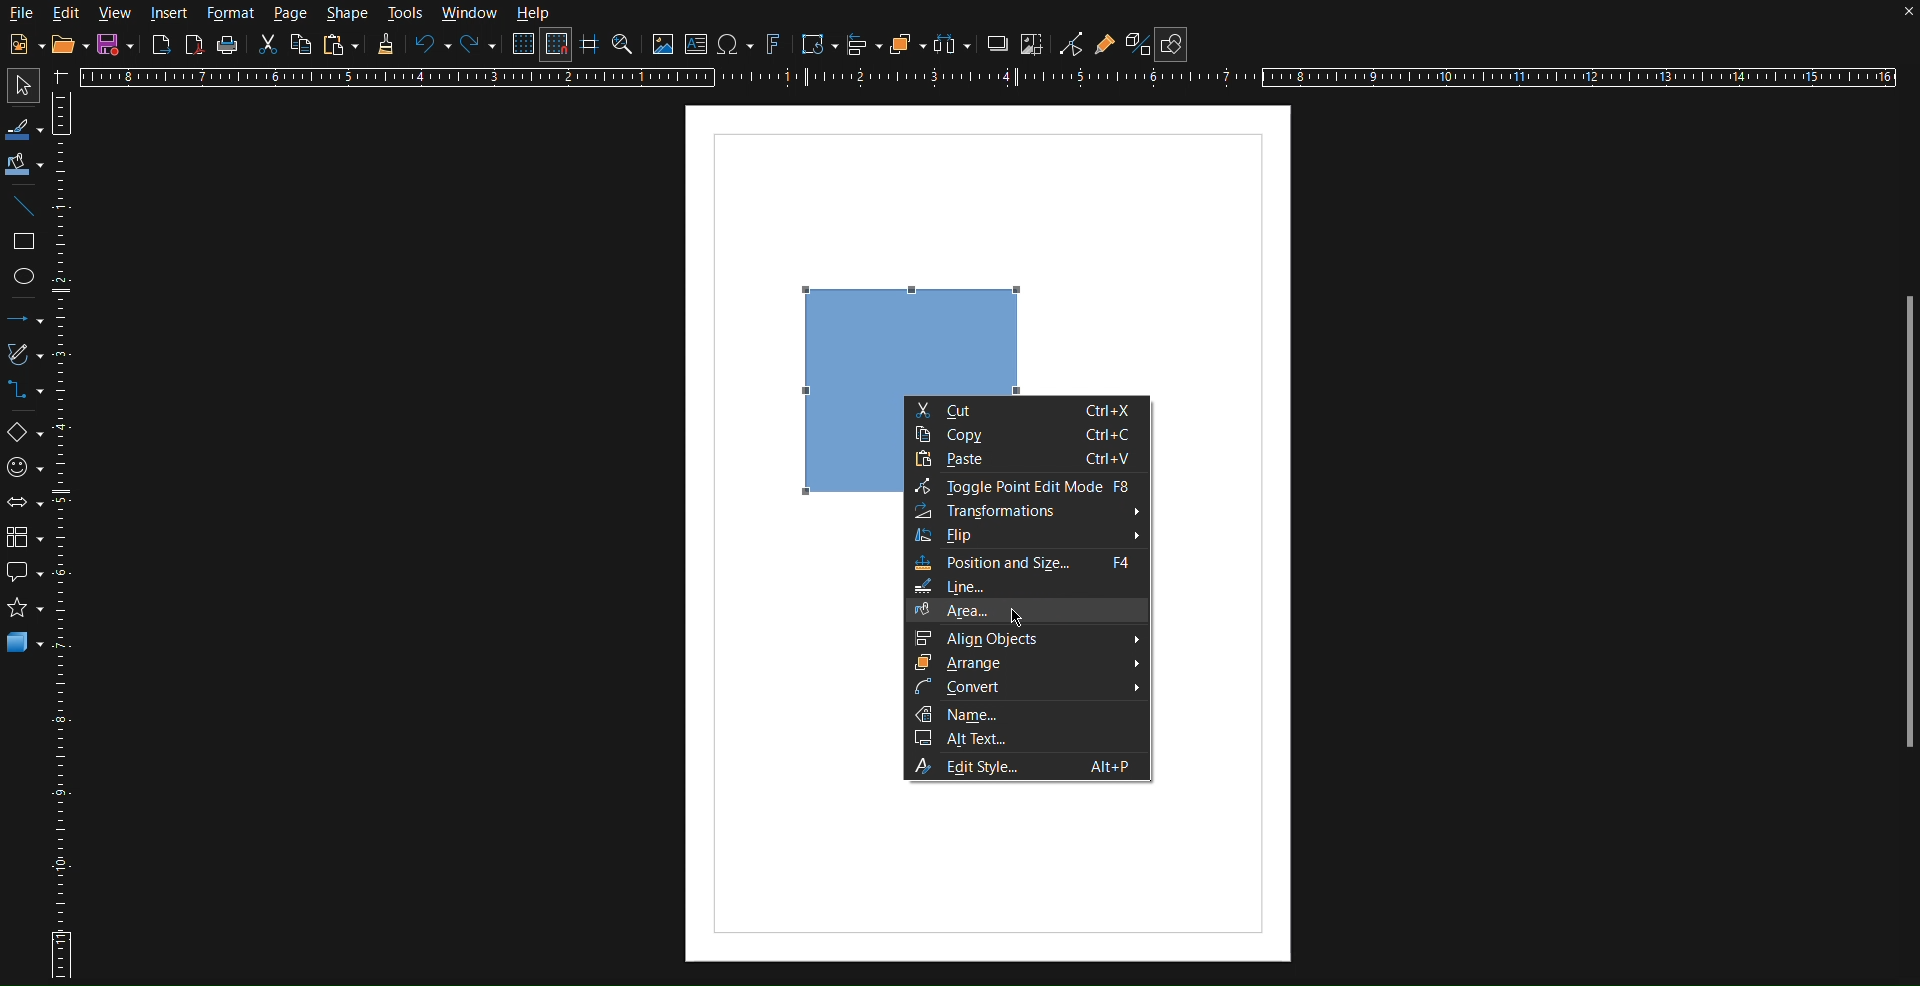  What do you see at coordinates (349, 14) in the screenshot?
I see `Shape` at bounding box center [349, 14].